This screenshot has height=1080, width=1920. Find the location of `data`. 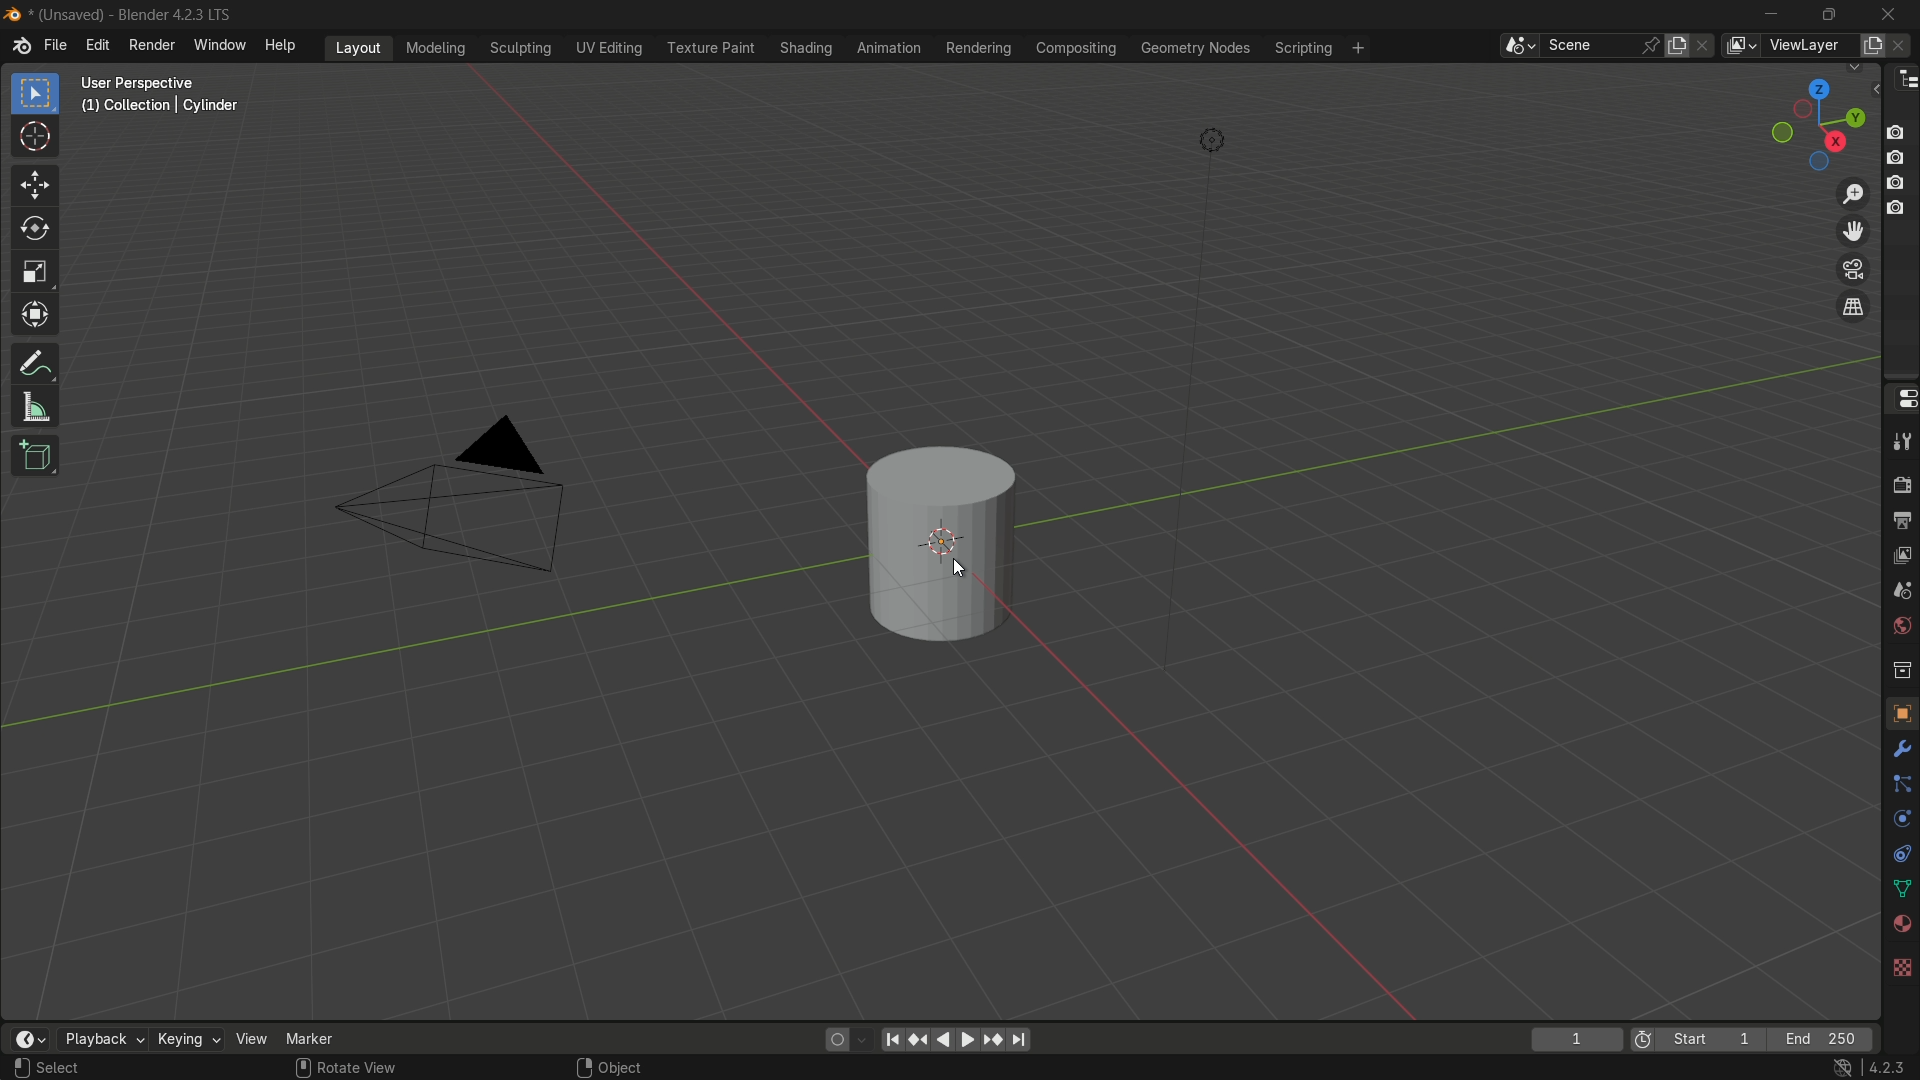

data is located at coordinates (1900, 891).